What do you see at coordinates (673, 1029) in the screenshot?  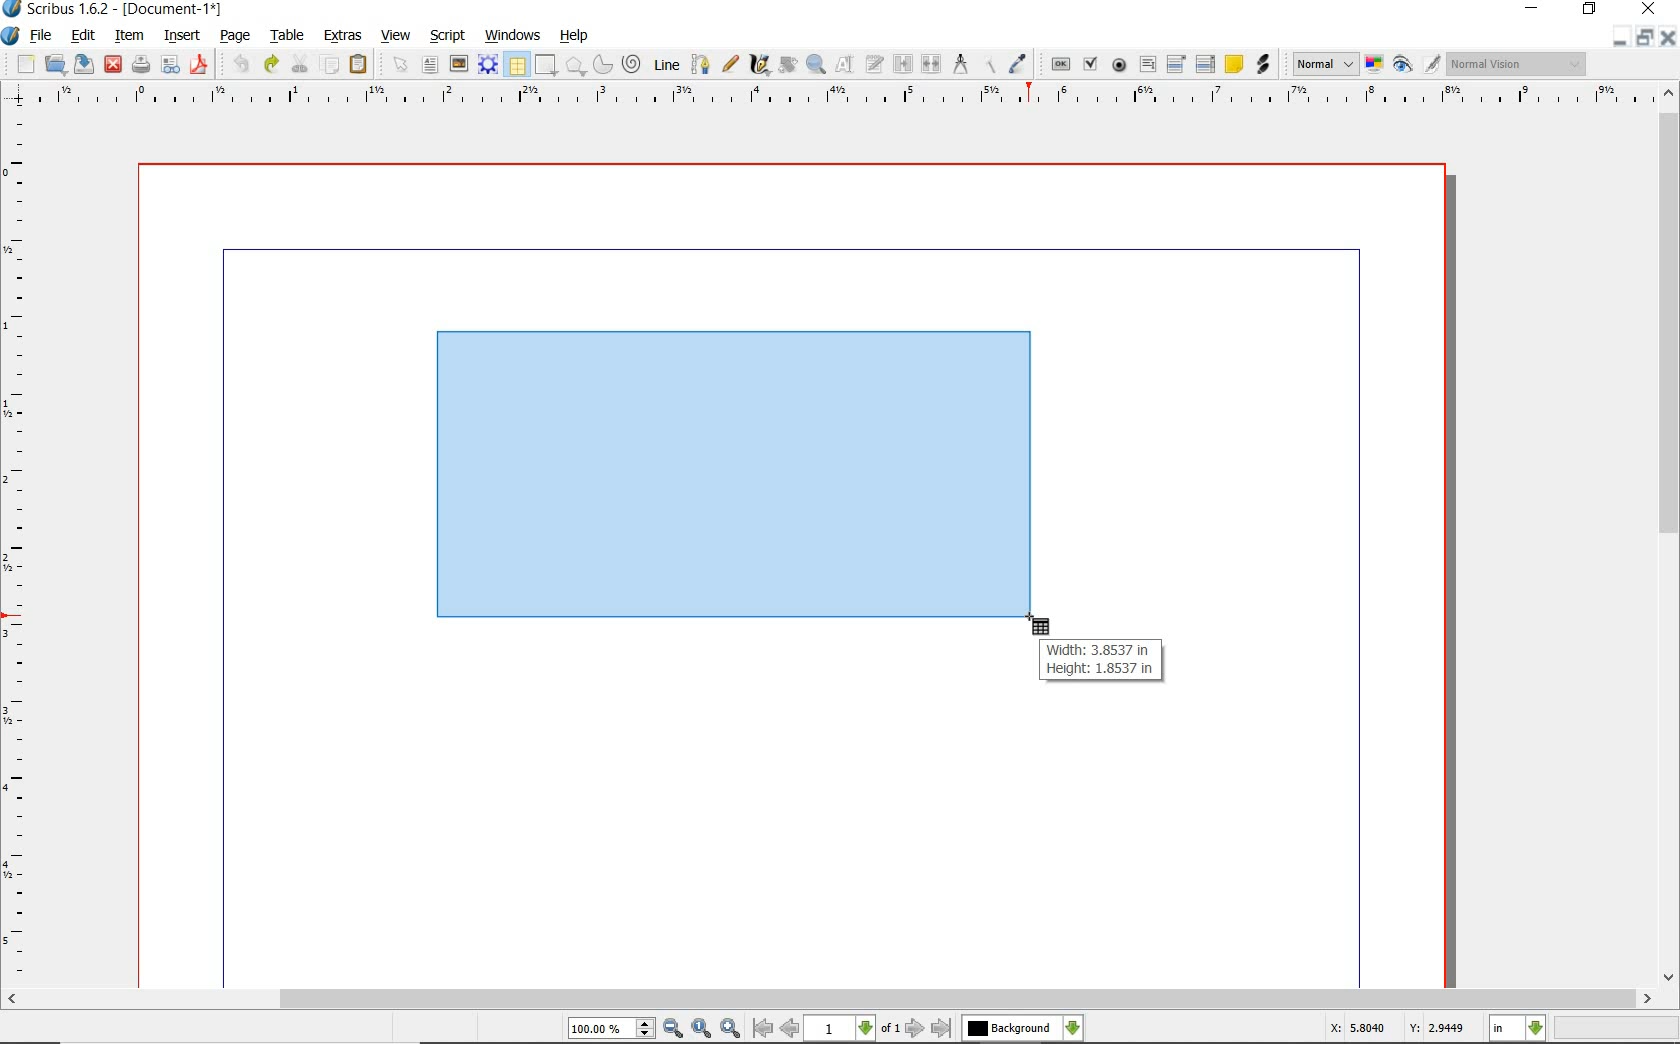 I see `zoom out` at bounding box center [673, 1029].